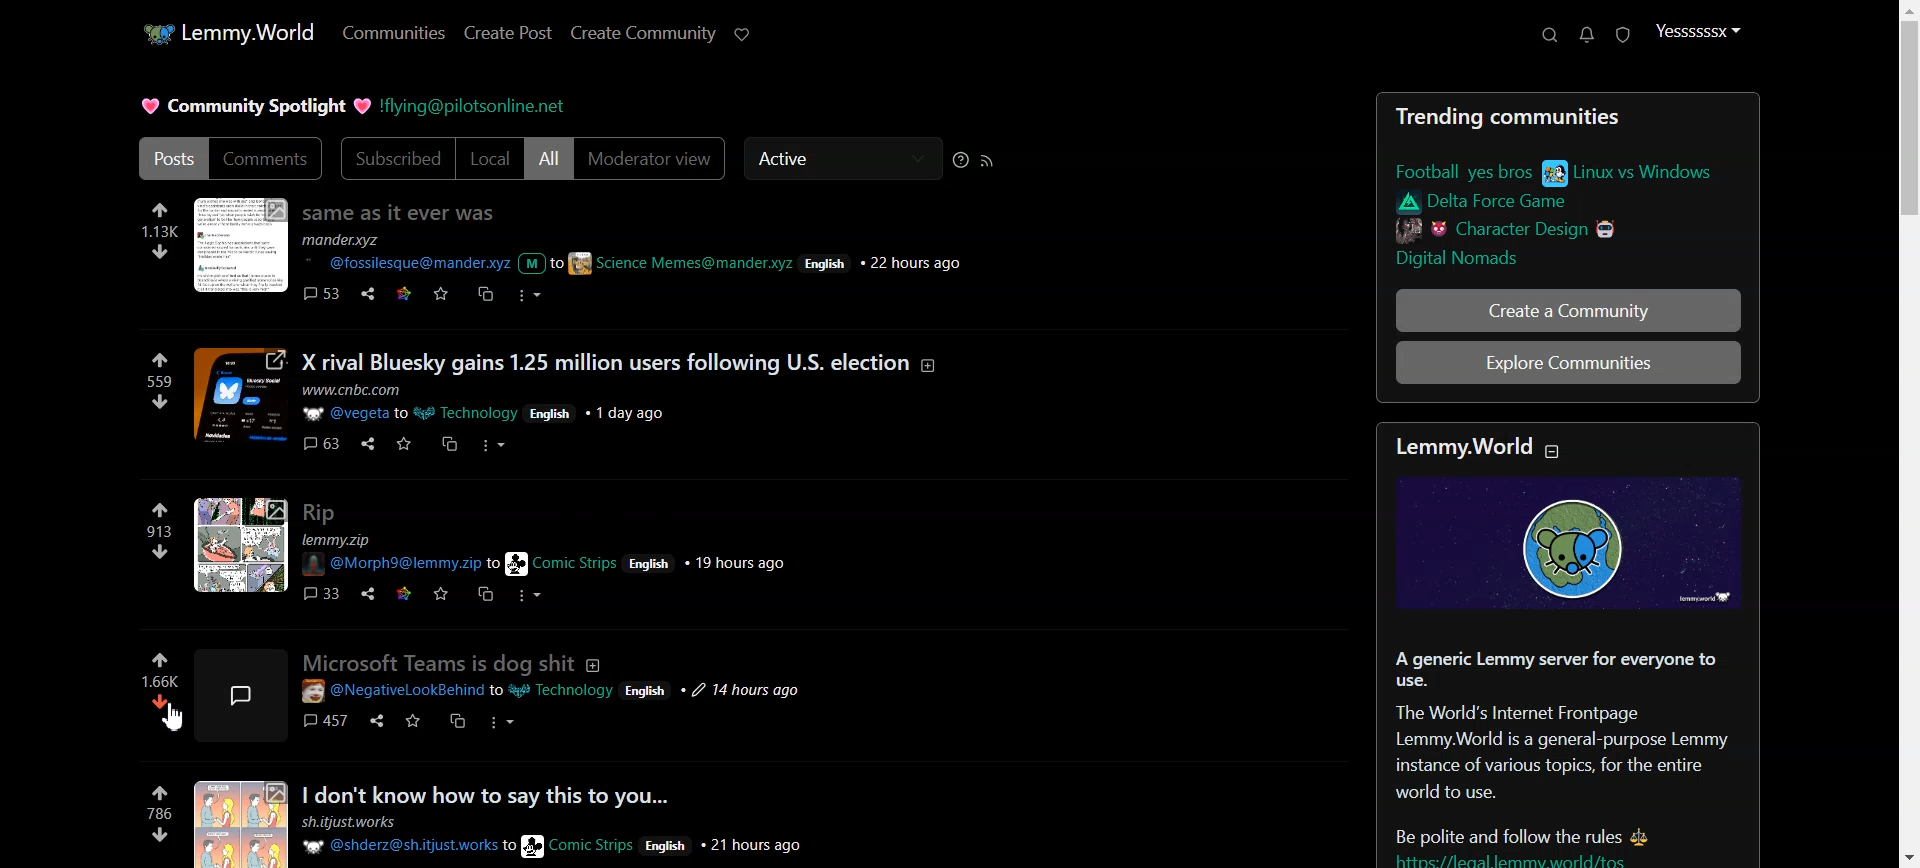 The width and height of the screenshot is (1920, 868). Describe the element at coordinates (325, 720) in the screenshot. I see `Comment` at that location.